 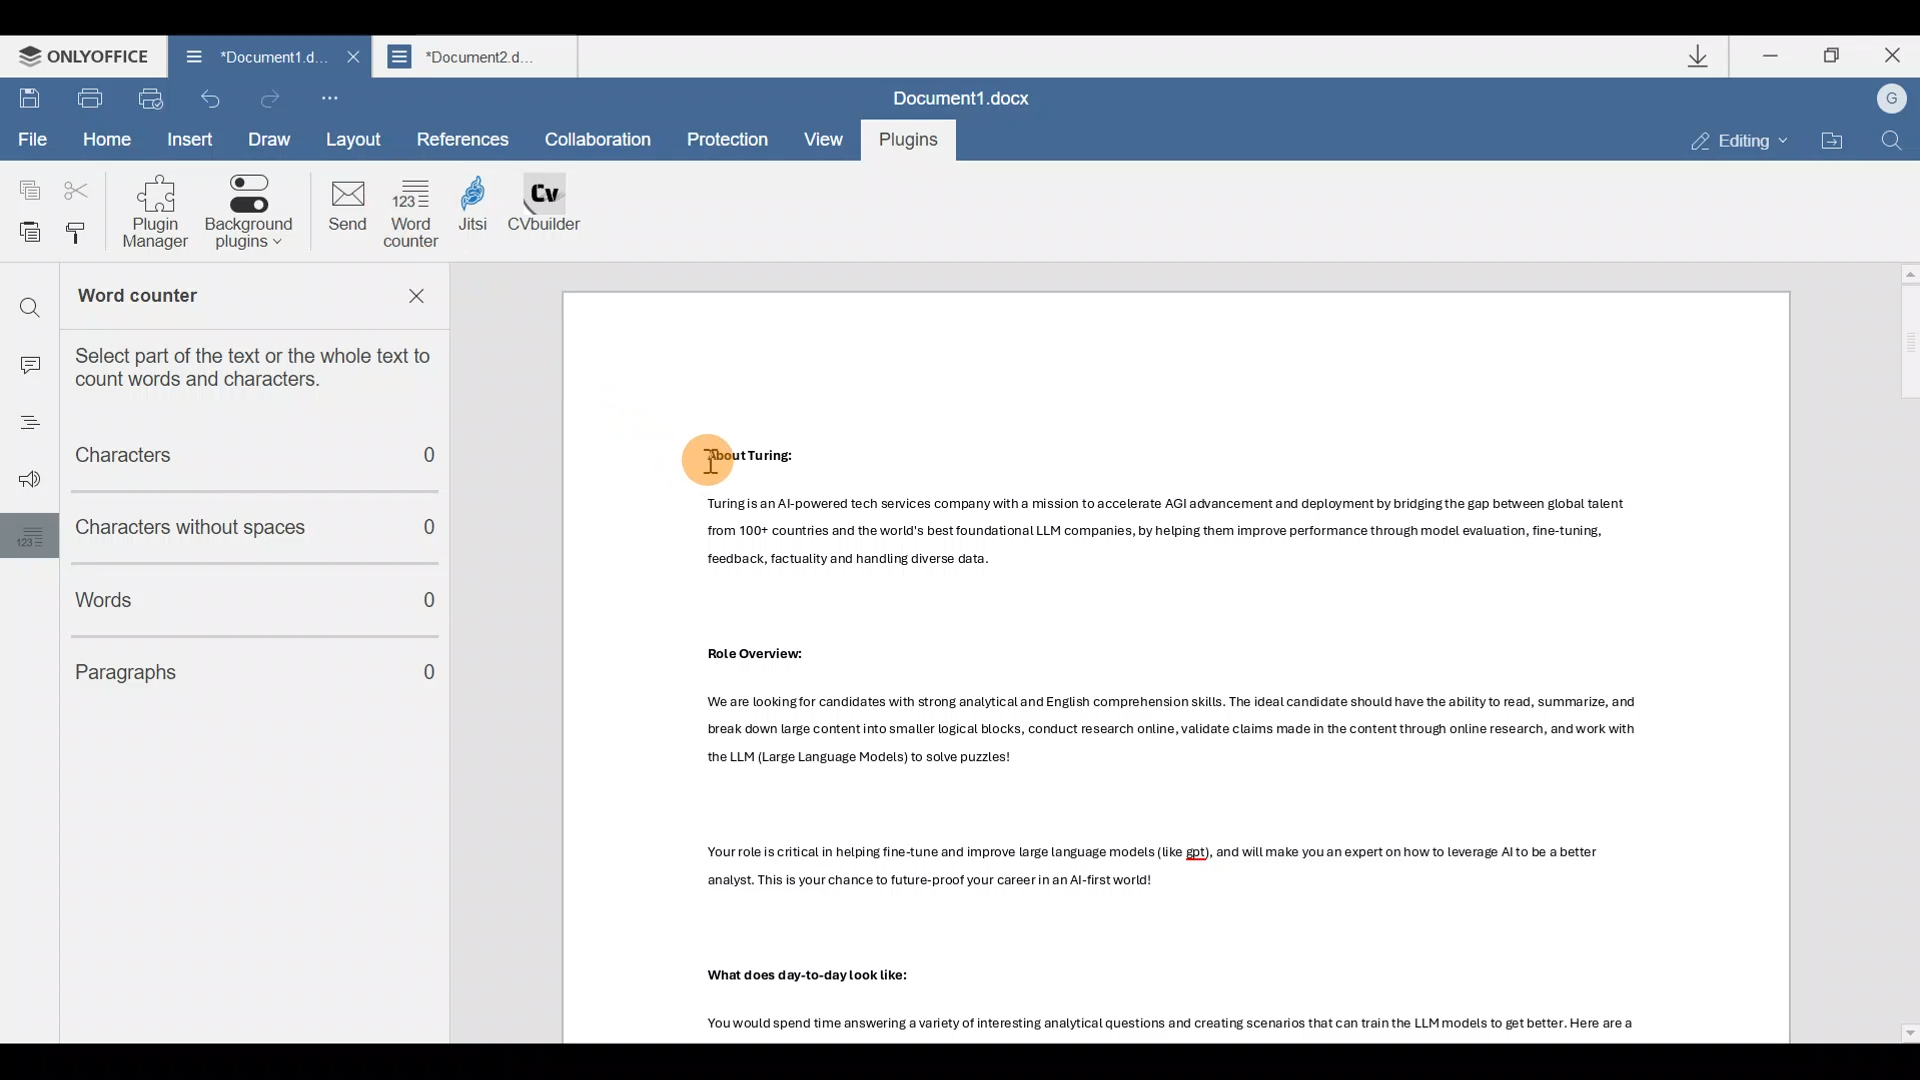 What do you see at coordinates (216, 527) in the screenshot?
I see `Characters without spaces count` at bounding box center [216, 527].